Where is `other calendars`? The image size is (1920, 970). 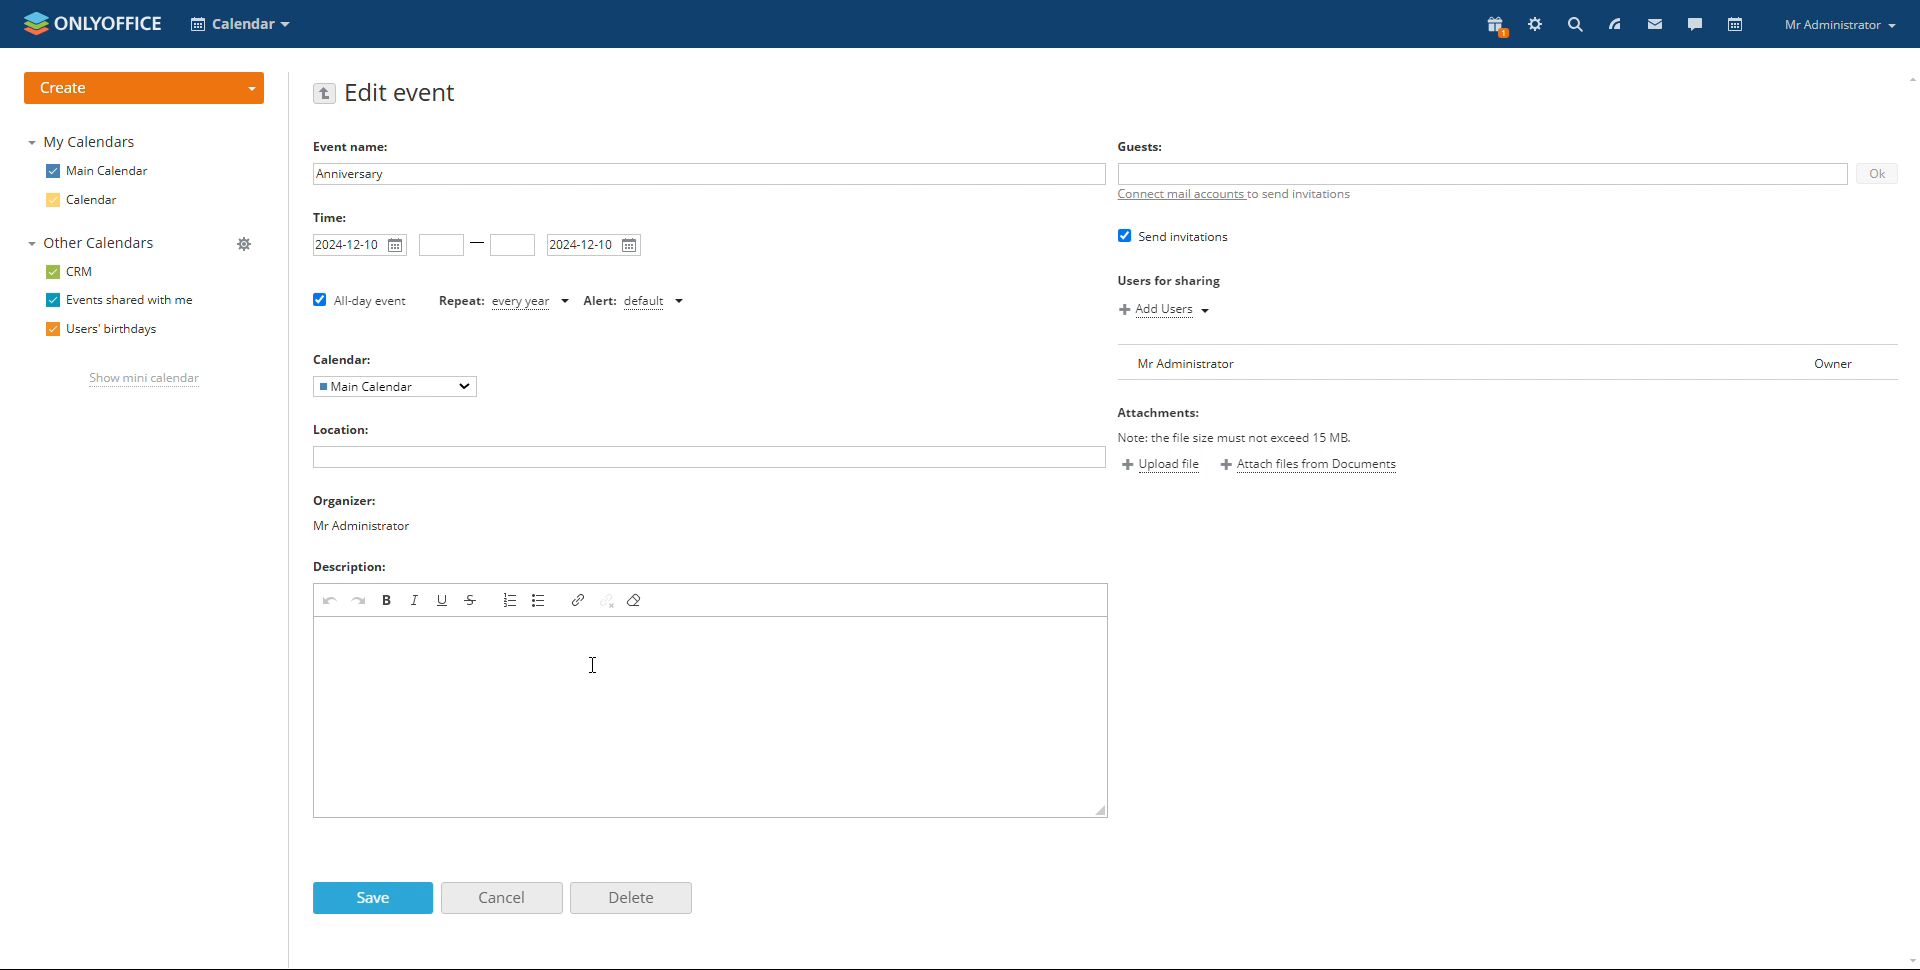
other calendars is located at coordinates (89, 244).